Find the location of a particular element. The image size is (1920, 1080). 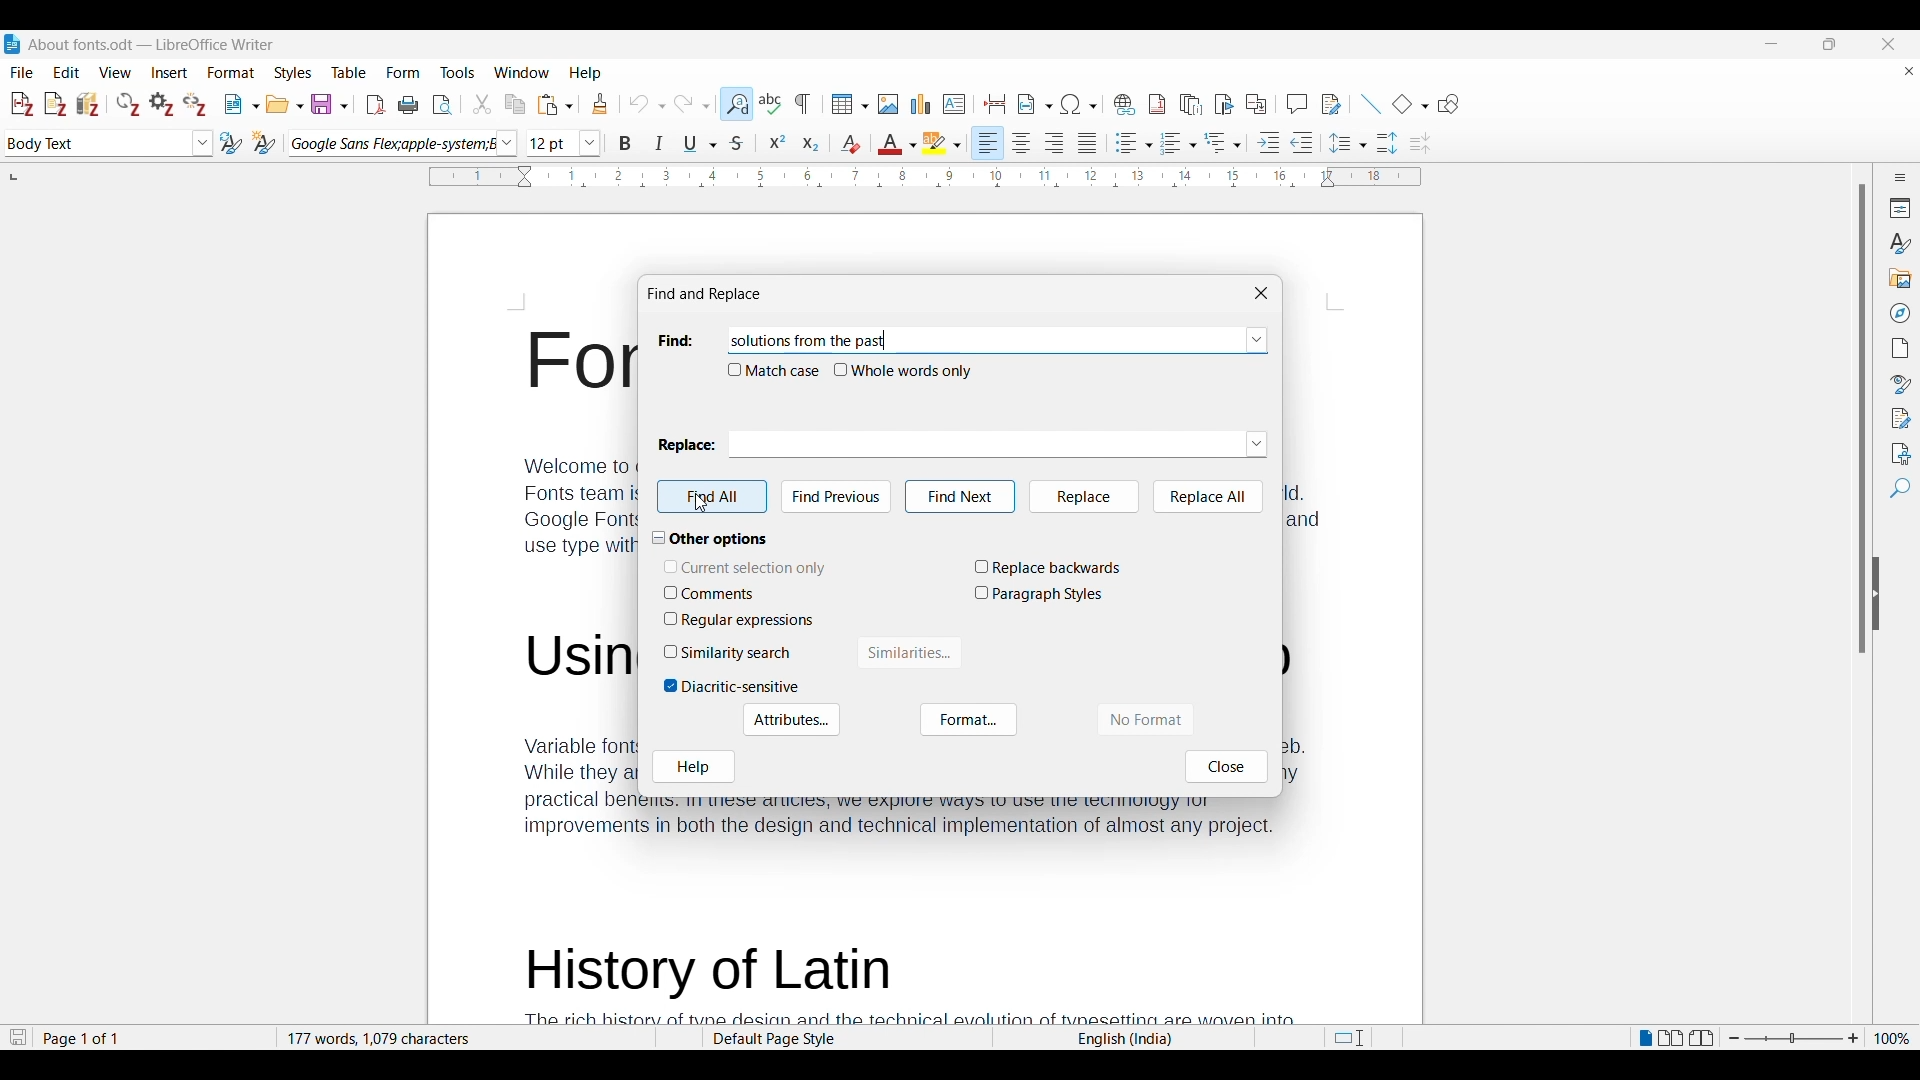

Styles menu is located at coordinates (294, 73).